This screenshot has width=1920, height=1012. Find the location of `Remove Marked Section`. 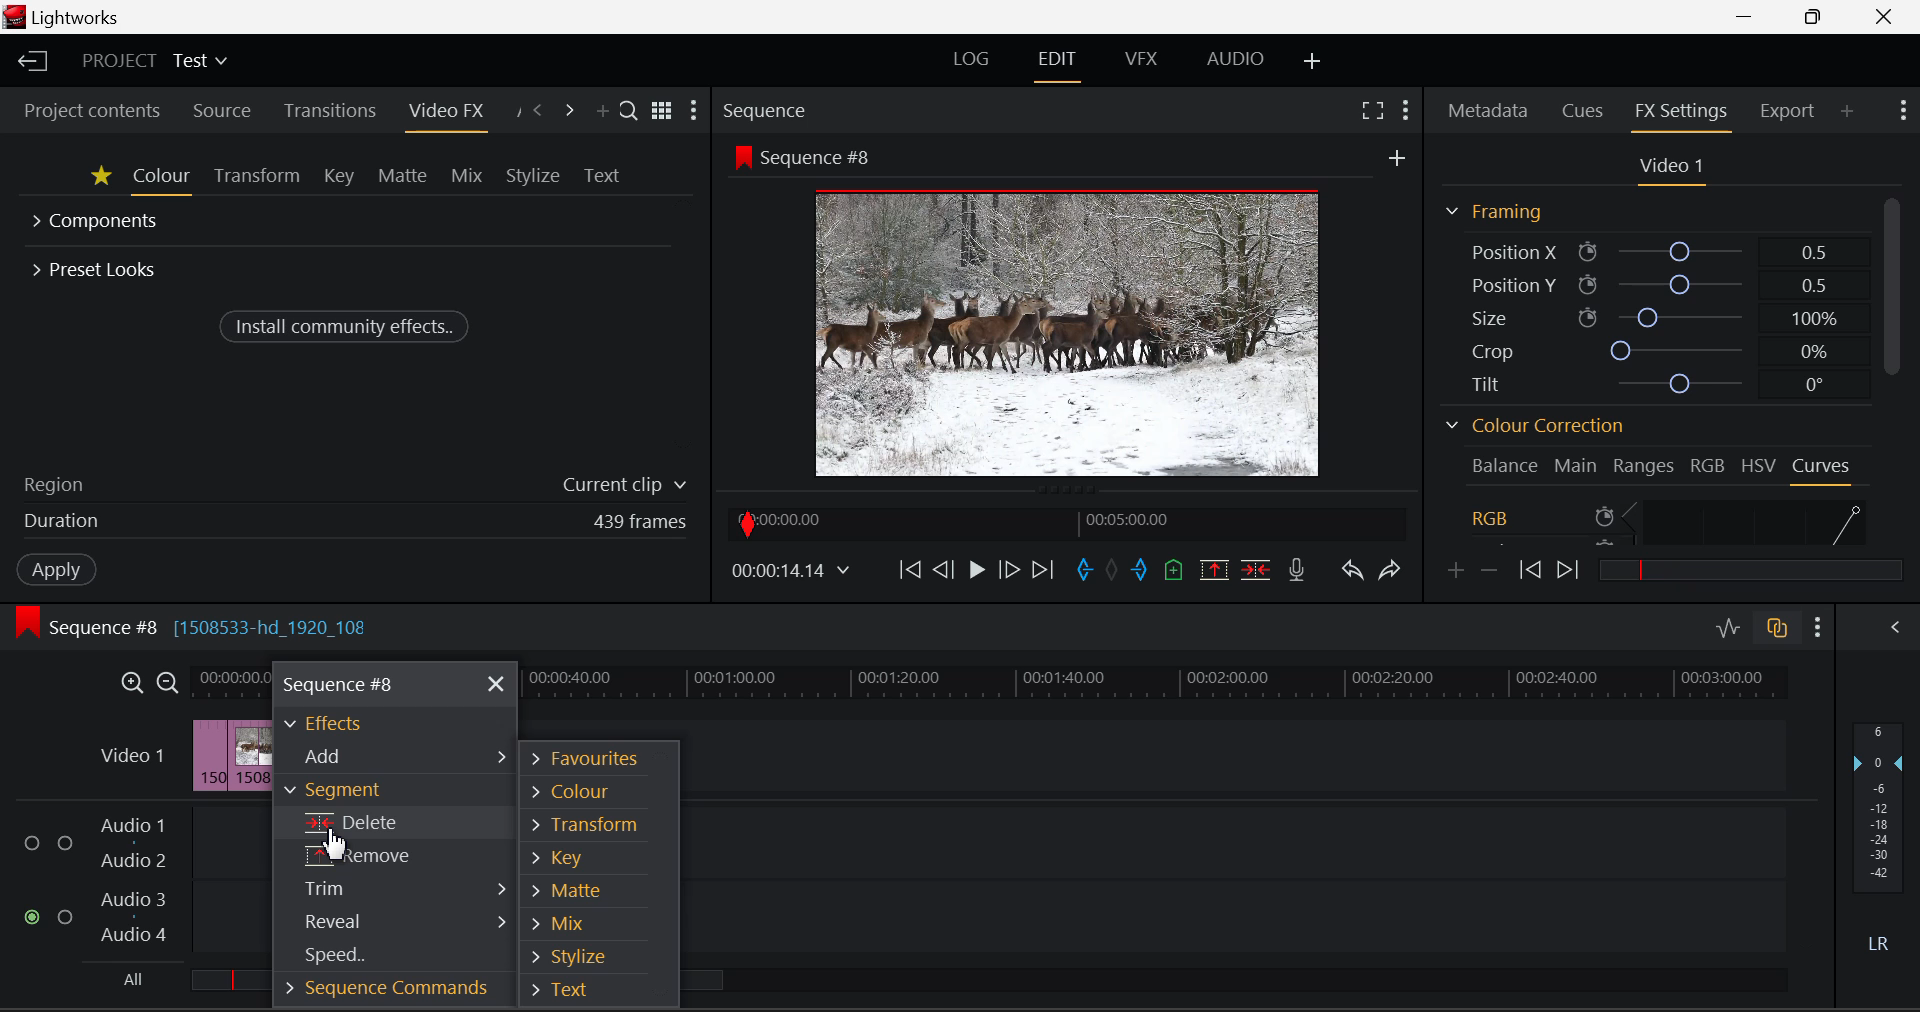

Remove Marked Section is located at coordinates (1216, 569).